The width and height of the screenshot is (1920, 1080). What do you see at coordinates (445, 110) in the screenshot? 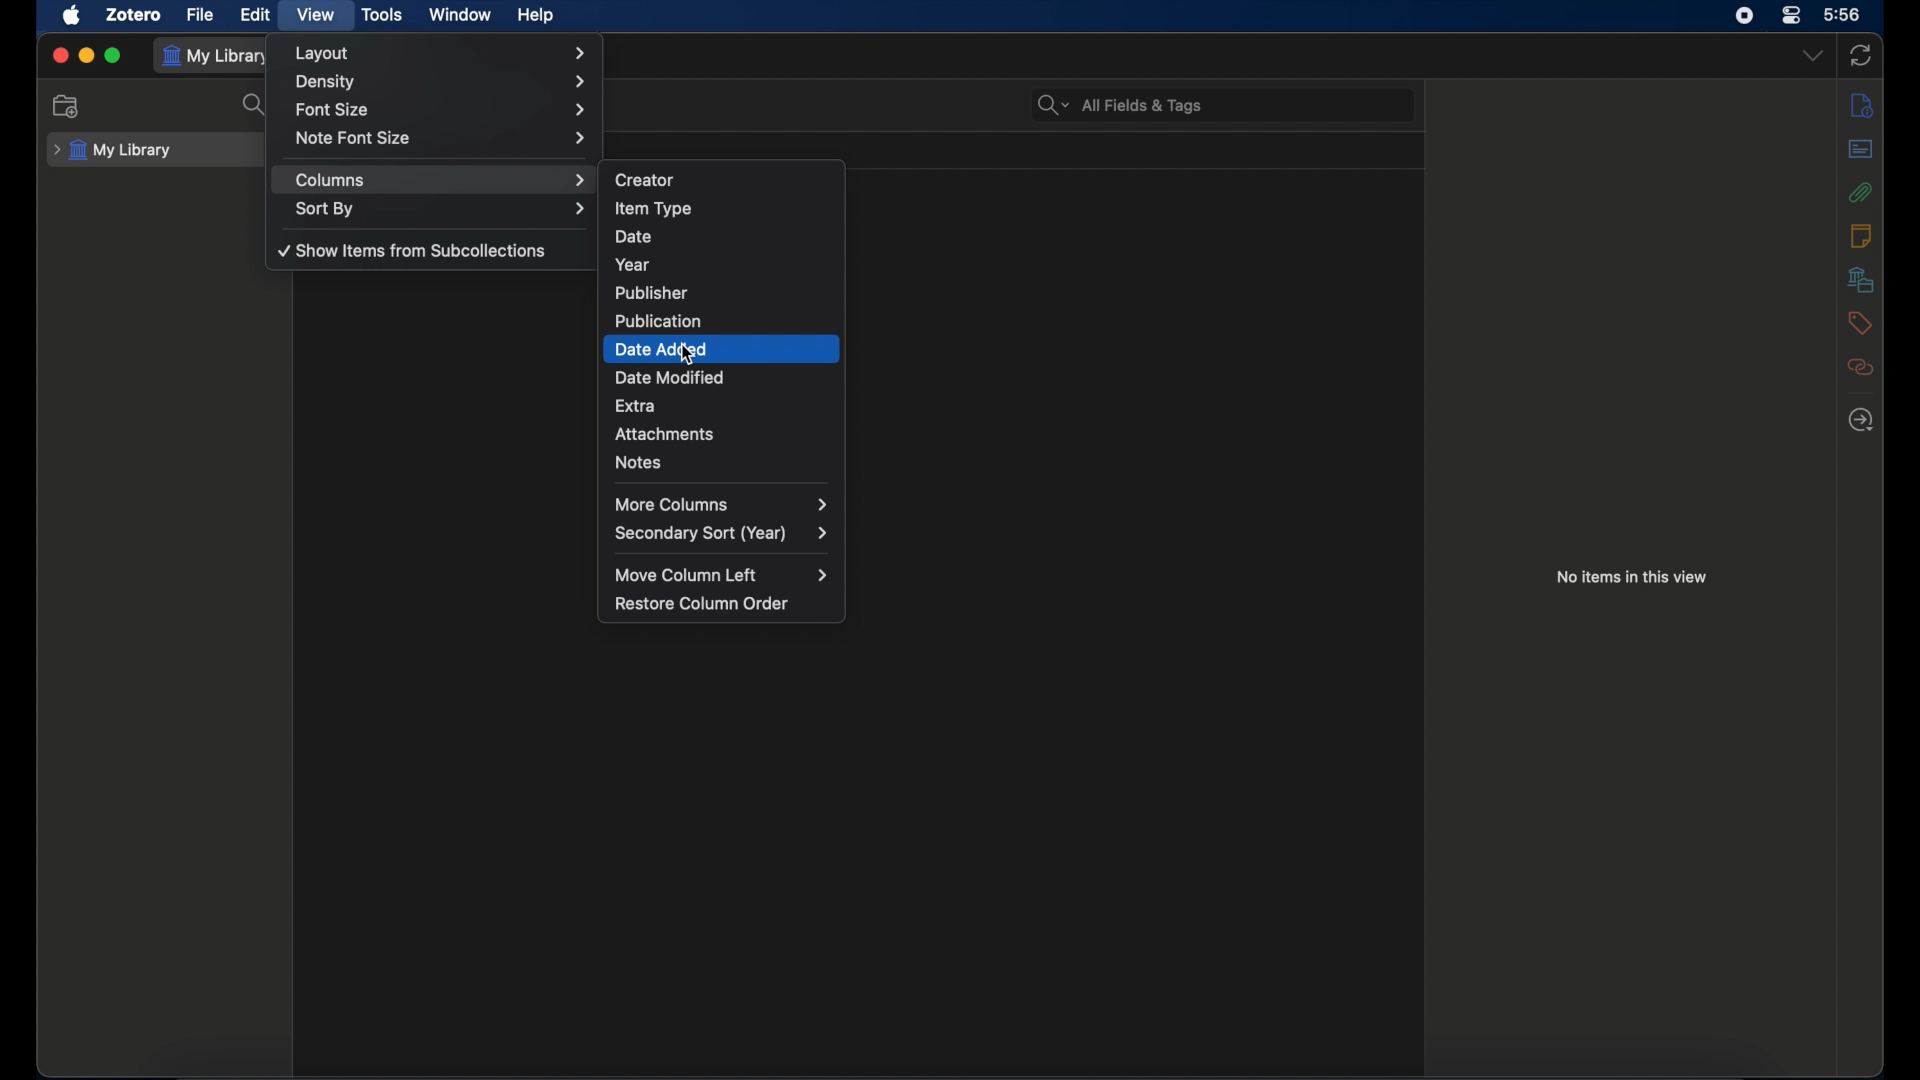
I see `font size` at bounding box center [445, 110].